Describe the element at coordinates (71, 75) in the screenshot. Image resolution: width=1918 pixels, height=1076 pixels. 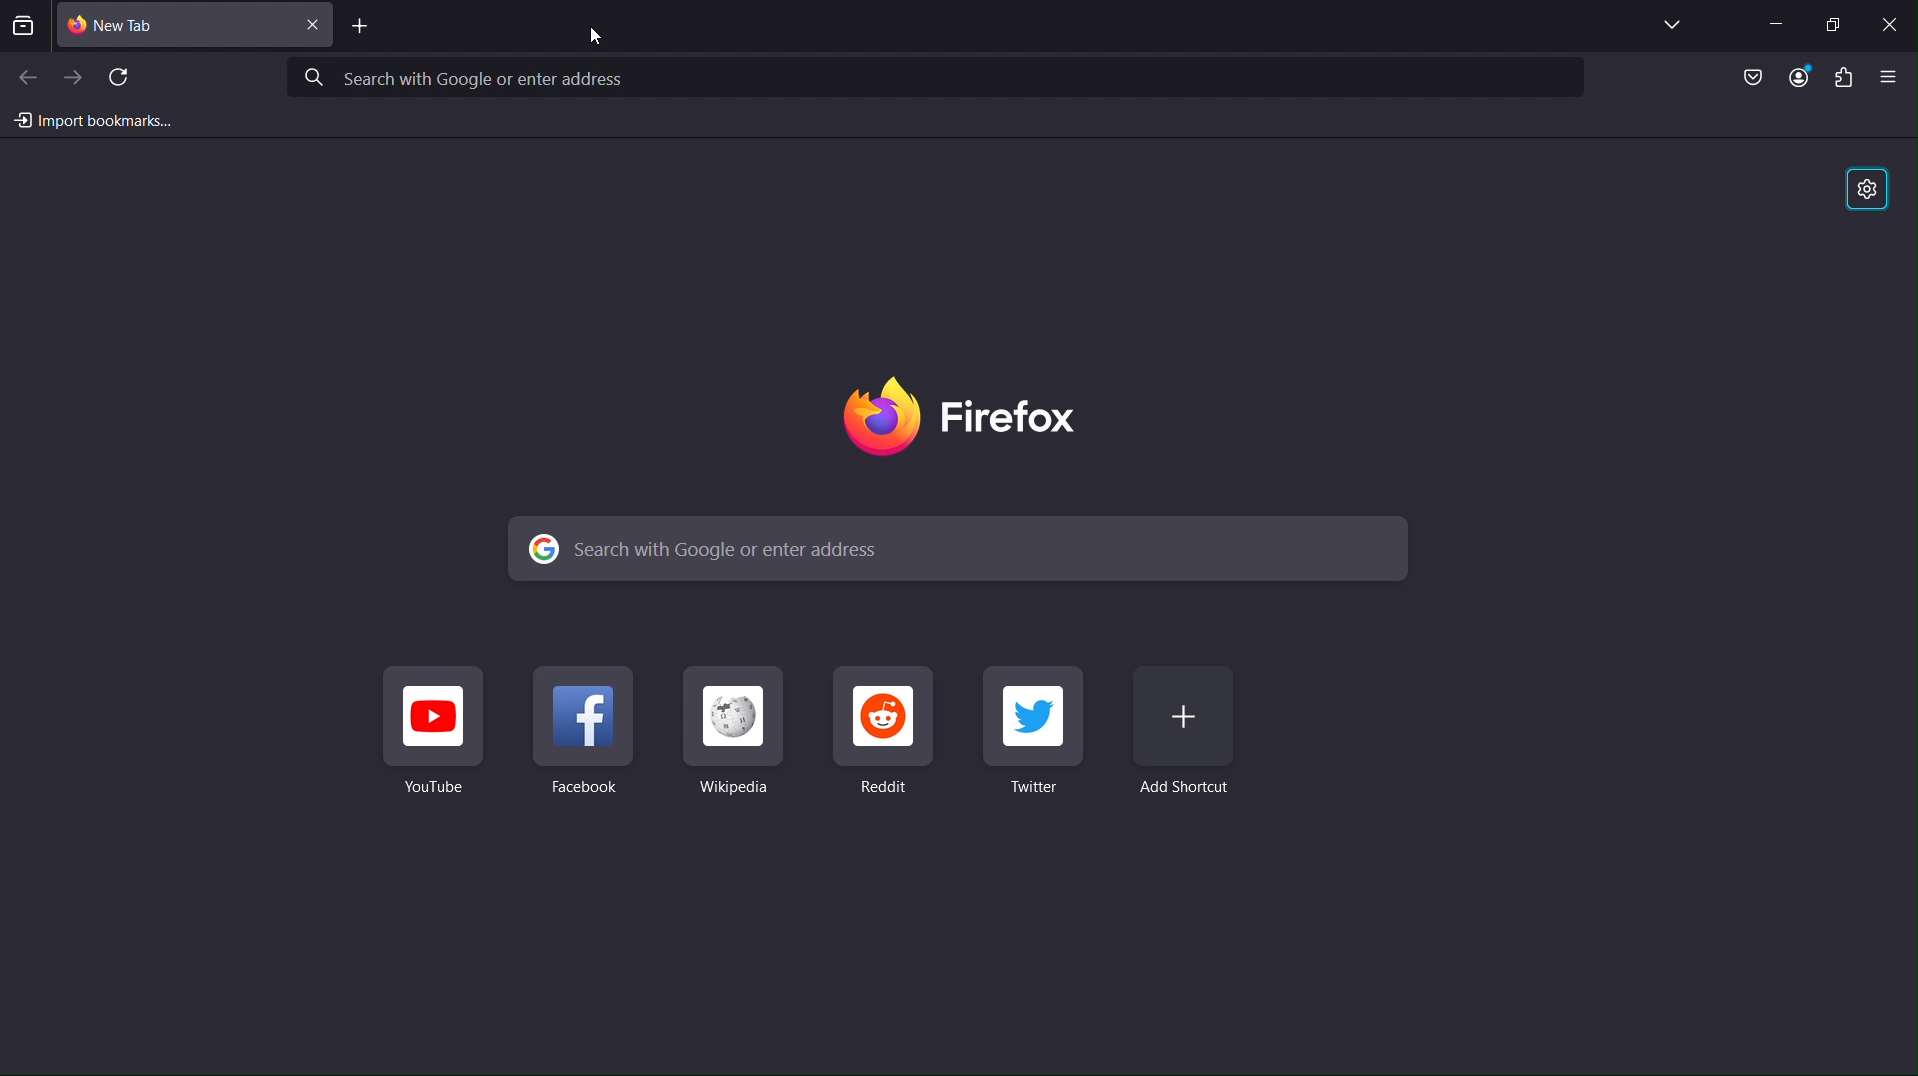
I see `Next Tab` at that location.